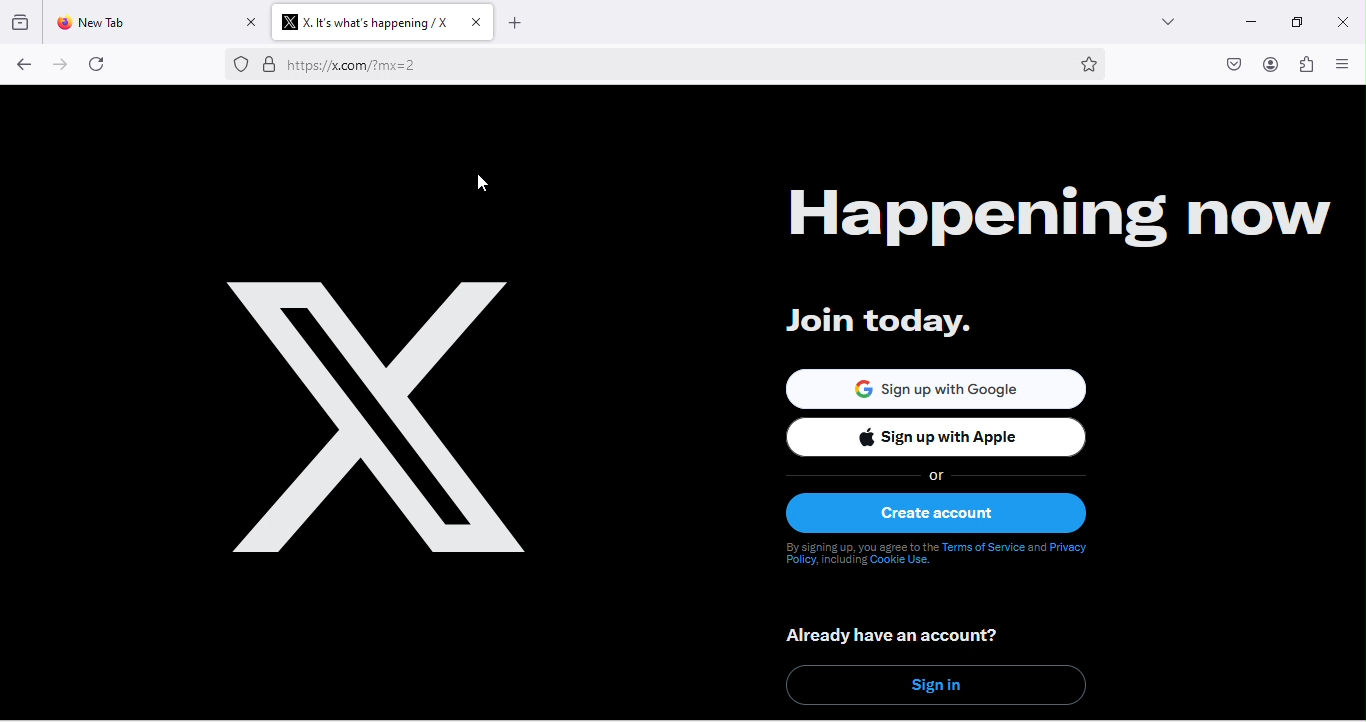 Image resolution: width=1366 pixels, height=722 pixels. Describe the element at coordinates (1267, 64) in the screenshot. I see `account` at that location.